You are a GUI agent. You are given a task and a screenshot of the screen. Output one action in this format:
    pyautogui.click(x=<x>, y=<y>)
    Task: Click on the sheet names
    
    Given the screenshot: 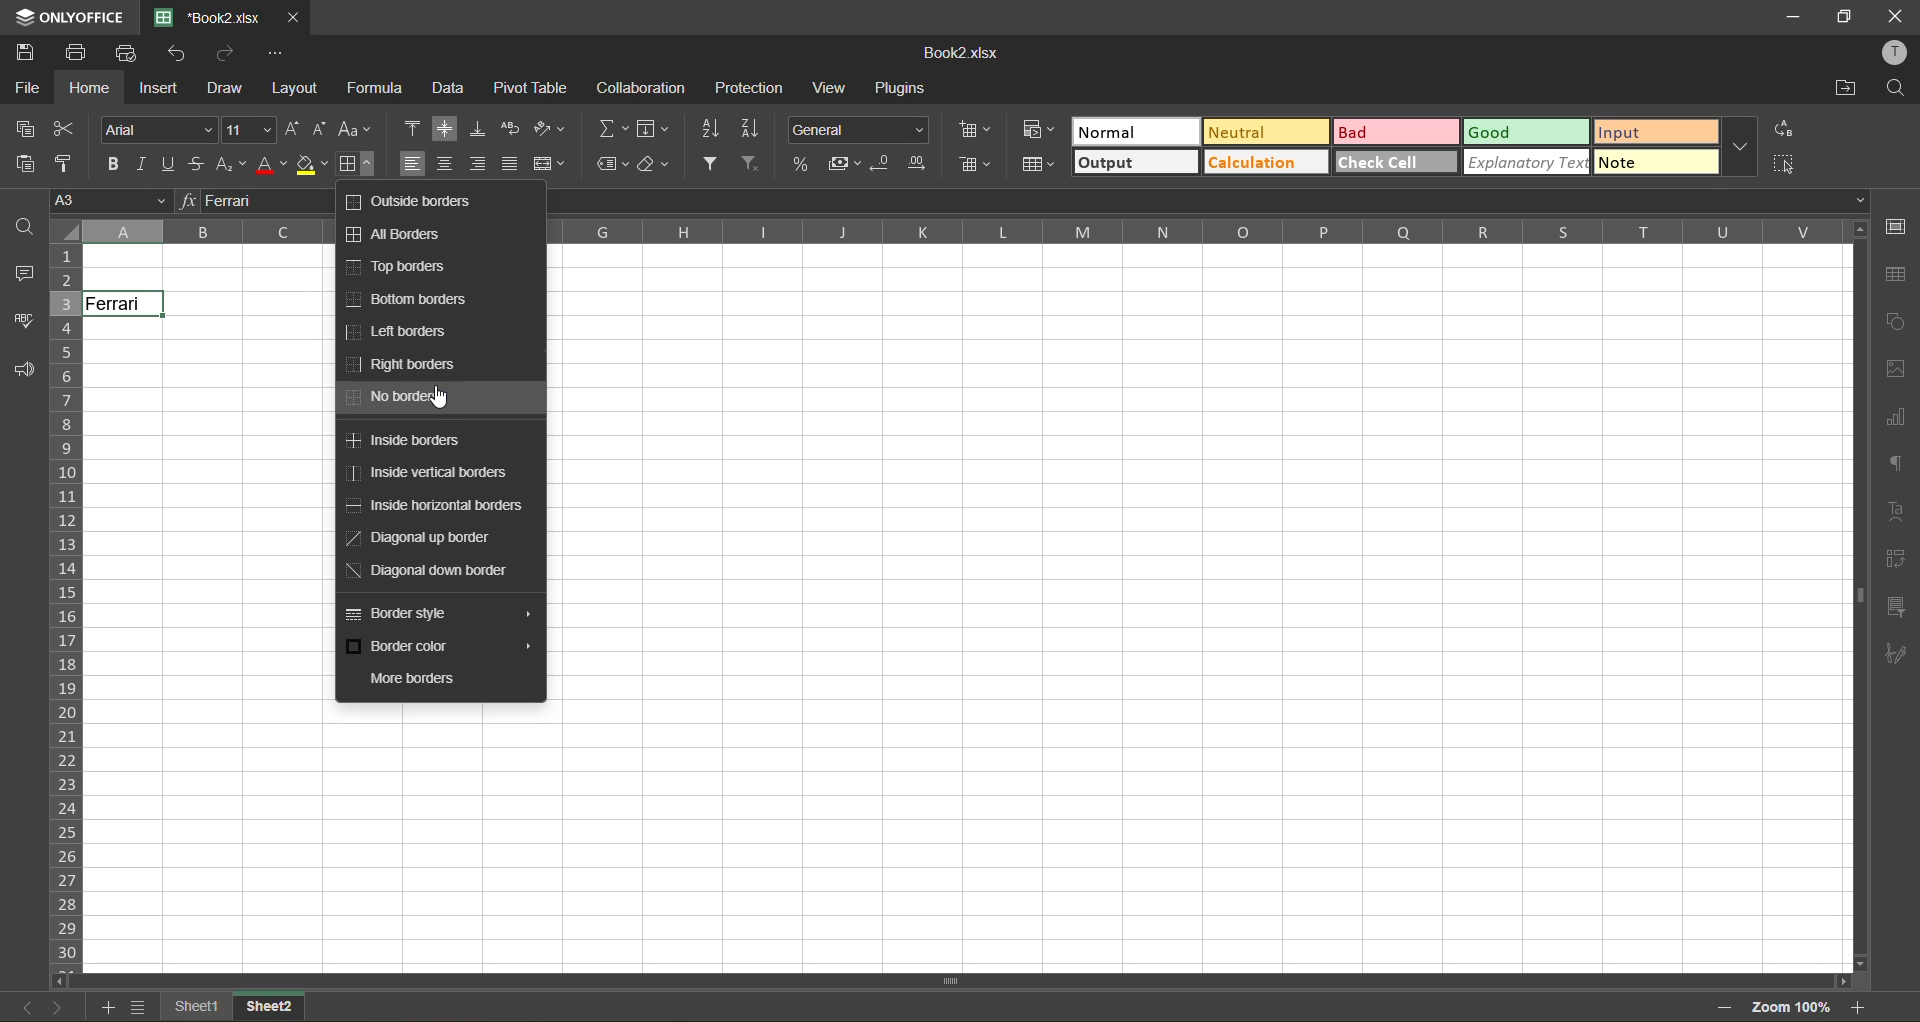 What is the action you would take?
    pyautogui.click(x=234, y=1009)
    